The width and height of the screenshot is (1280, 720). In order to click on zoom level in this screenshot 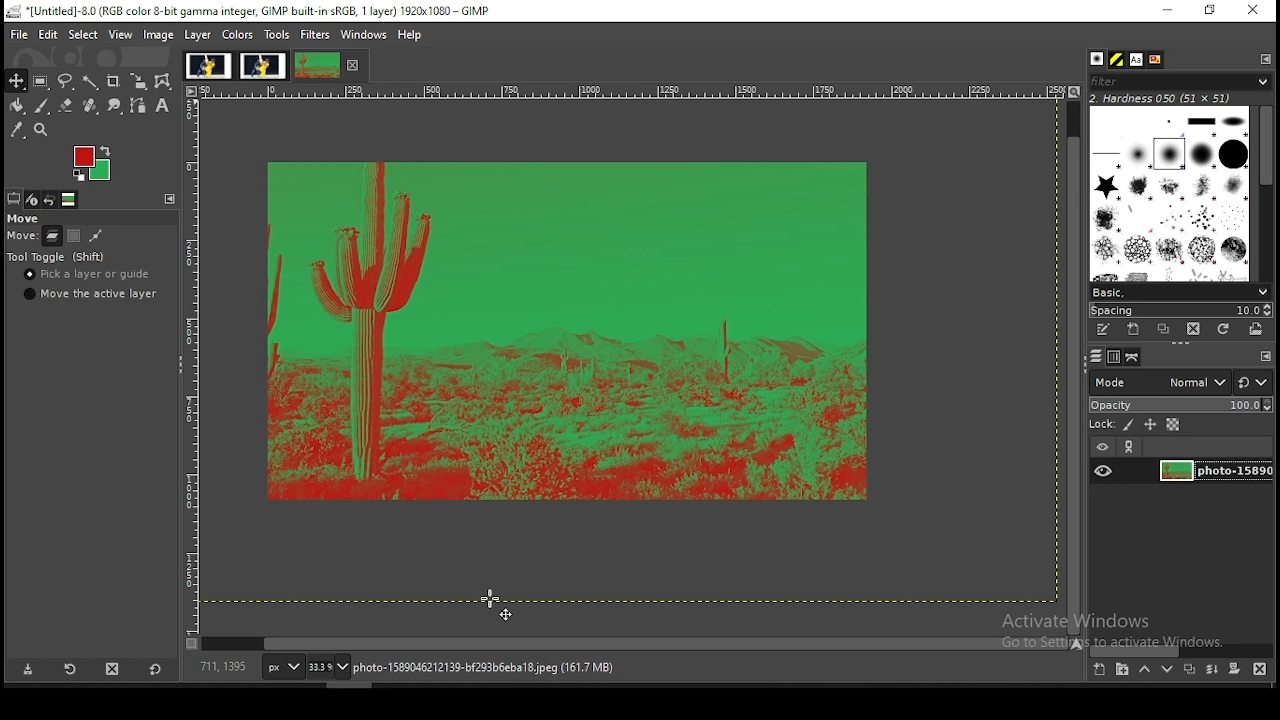, I will do `click(329, 666)`.